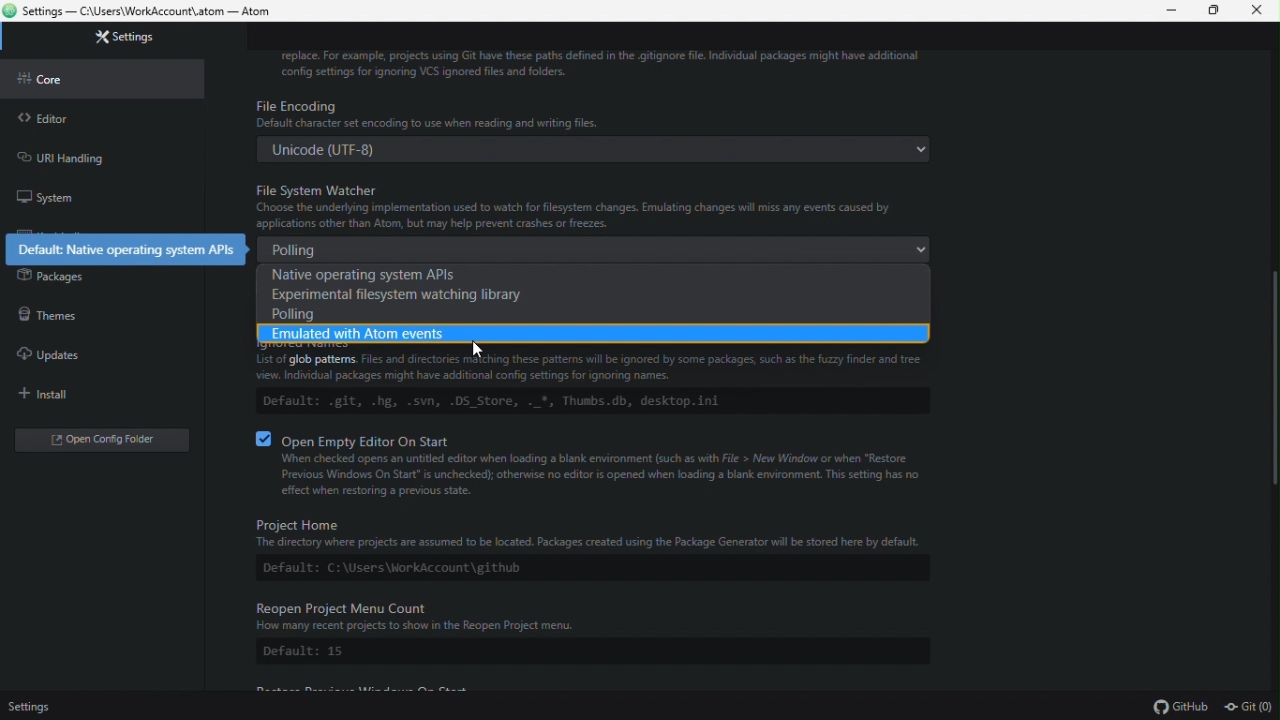 The image size is (1280, 720). I want to click on Packages, so click(94, 277).